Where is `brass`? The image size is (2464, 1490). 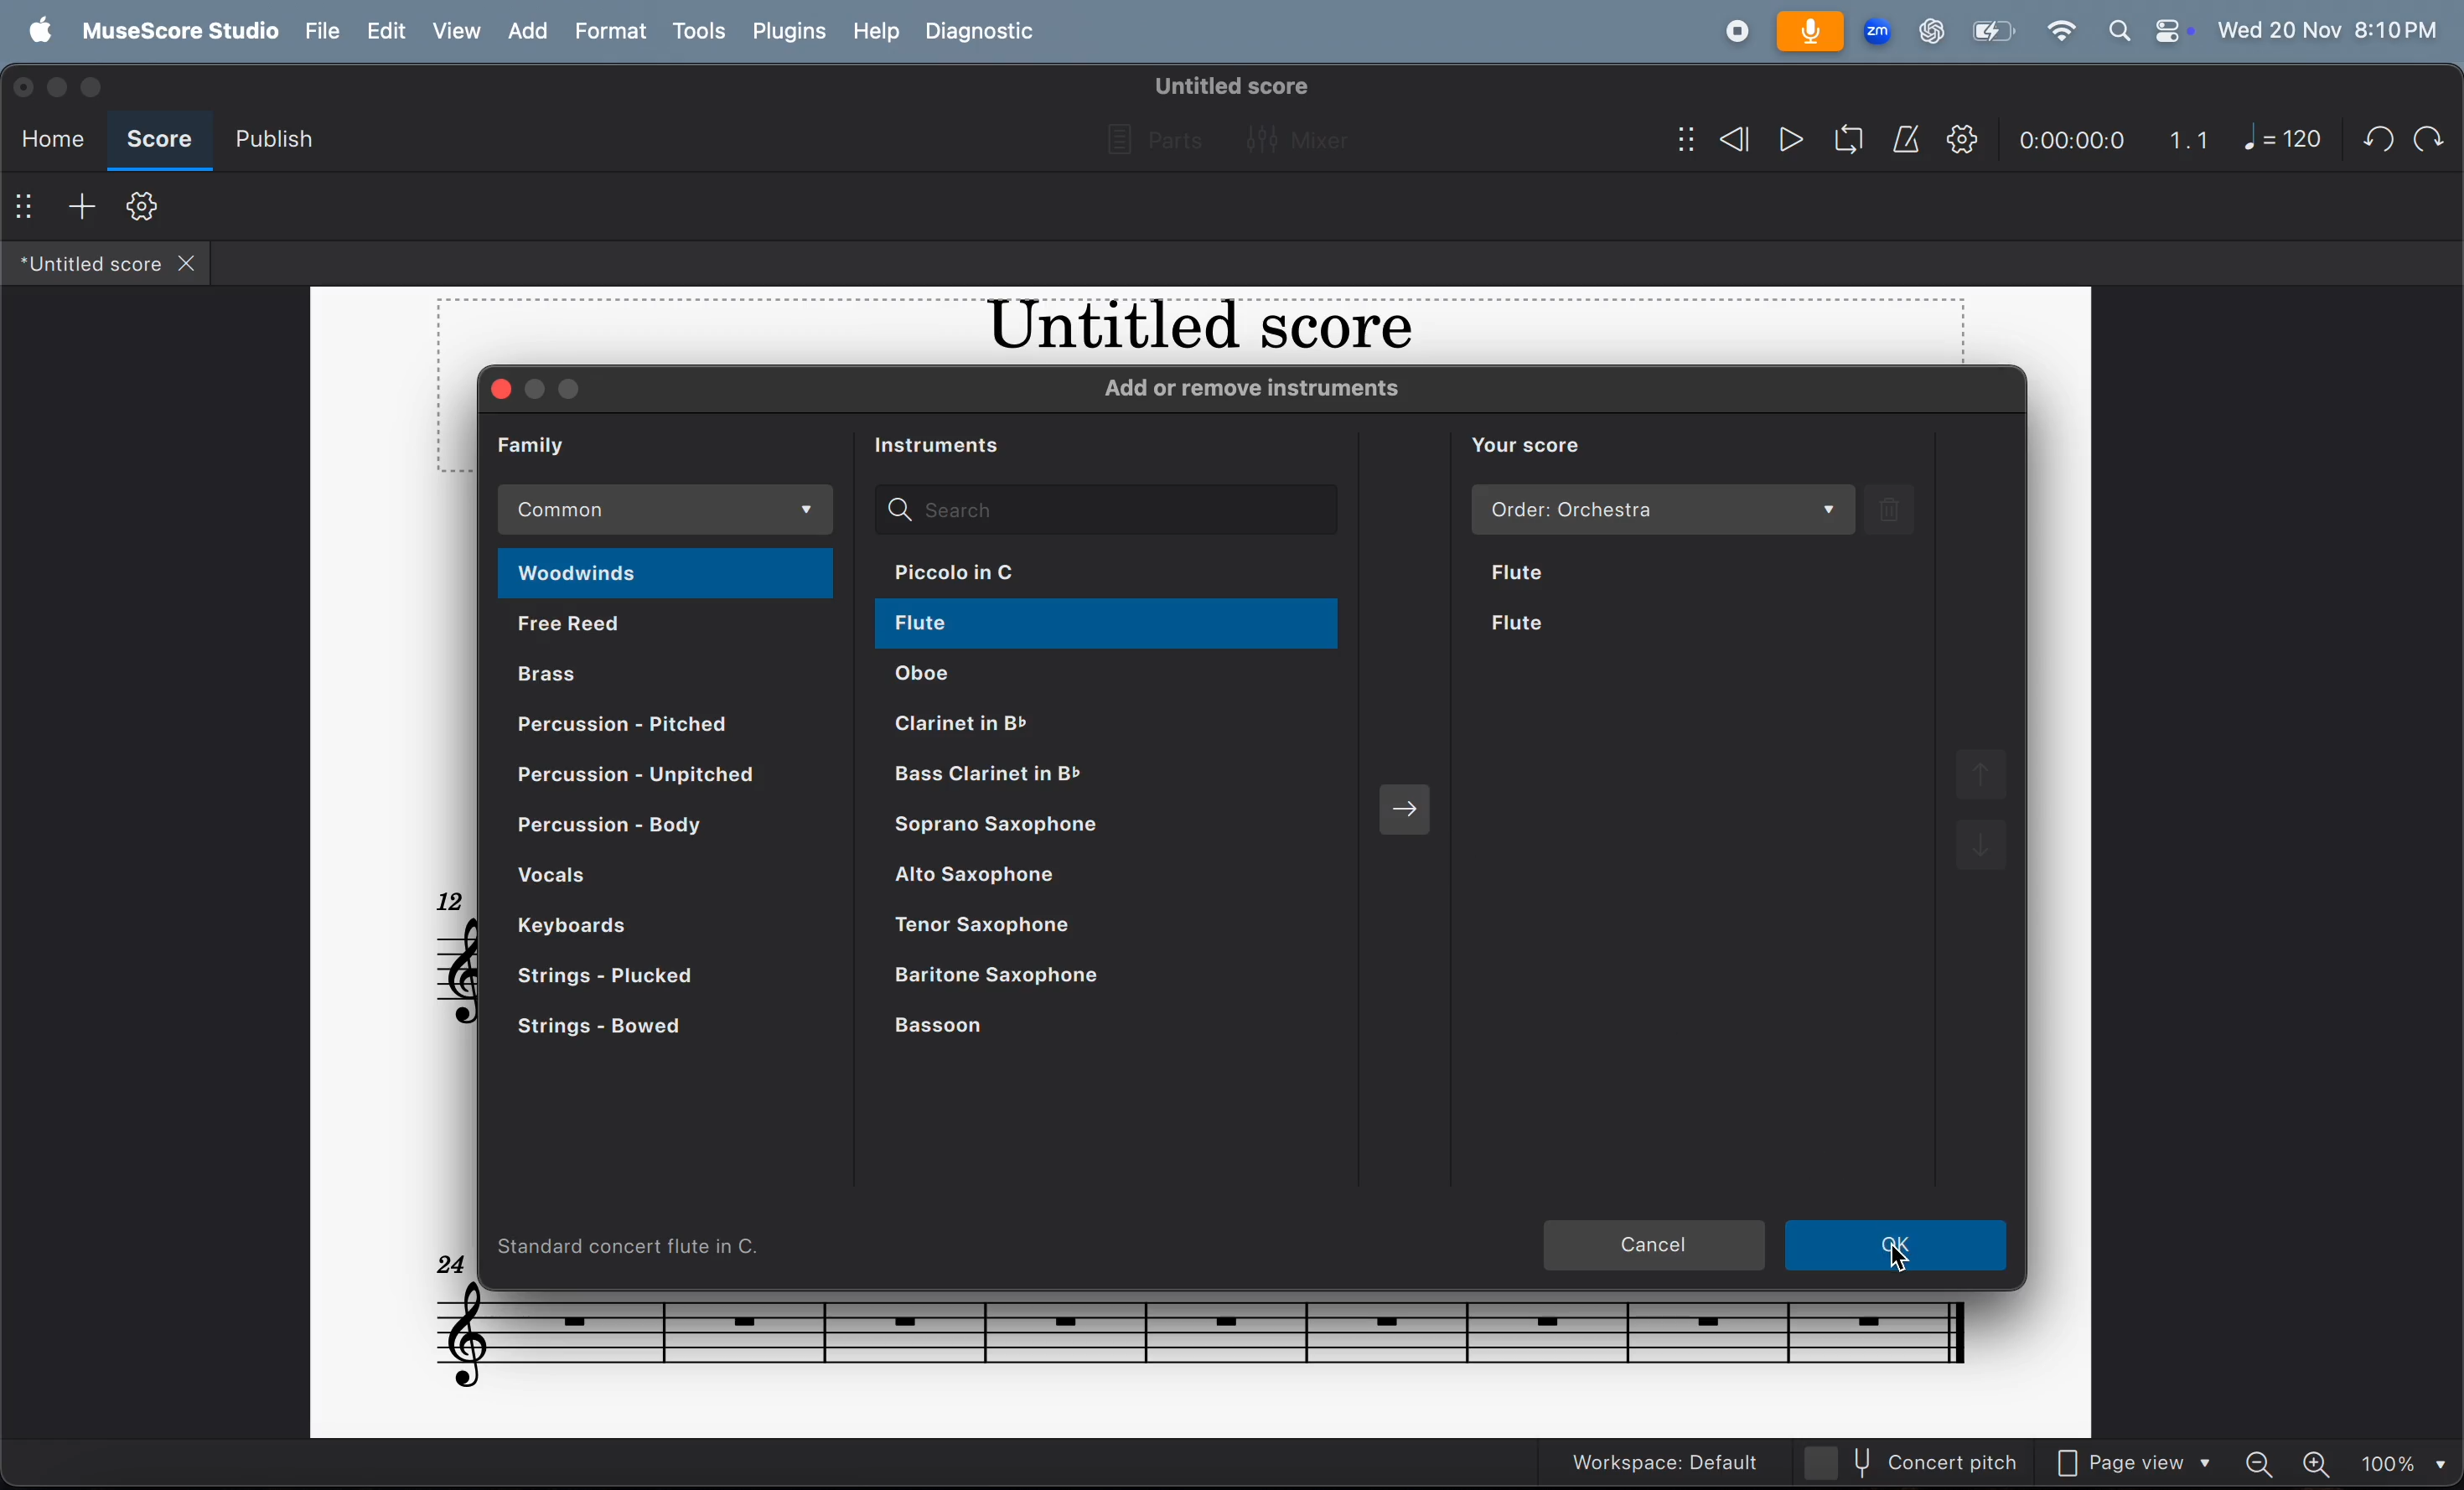
brass is located at coordinates (670, 673).